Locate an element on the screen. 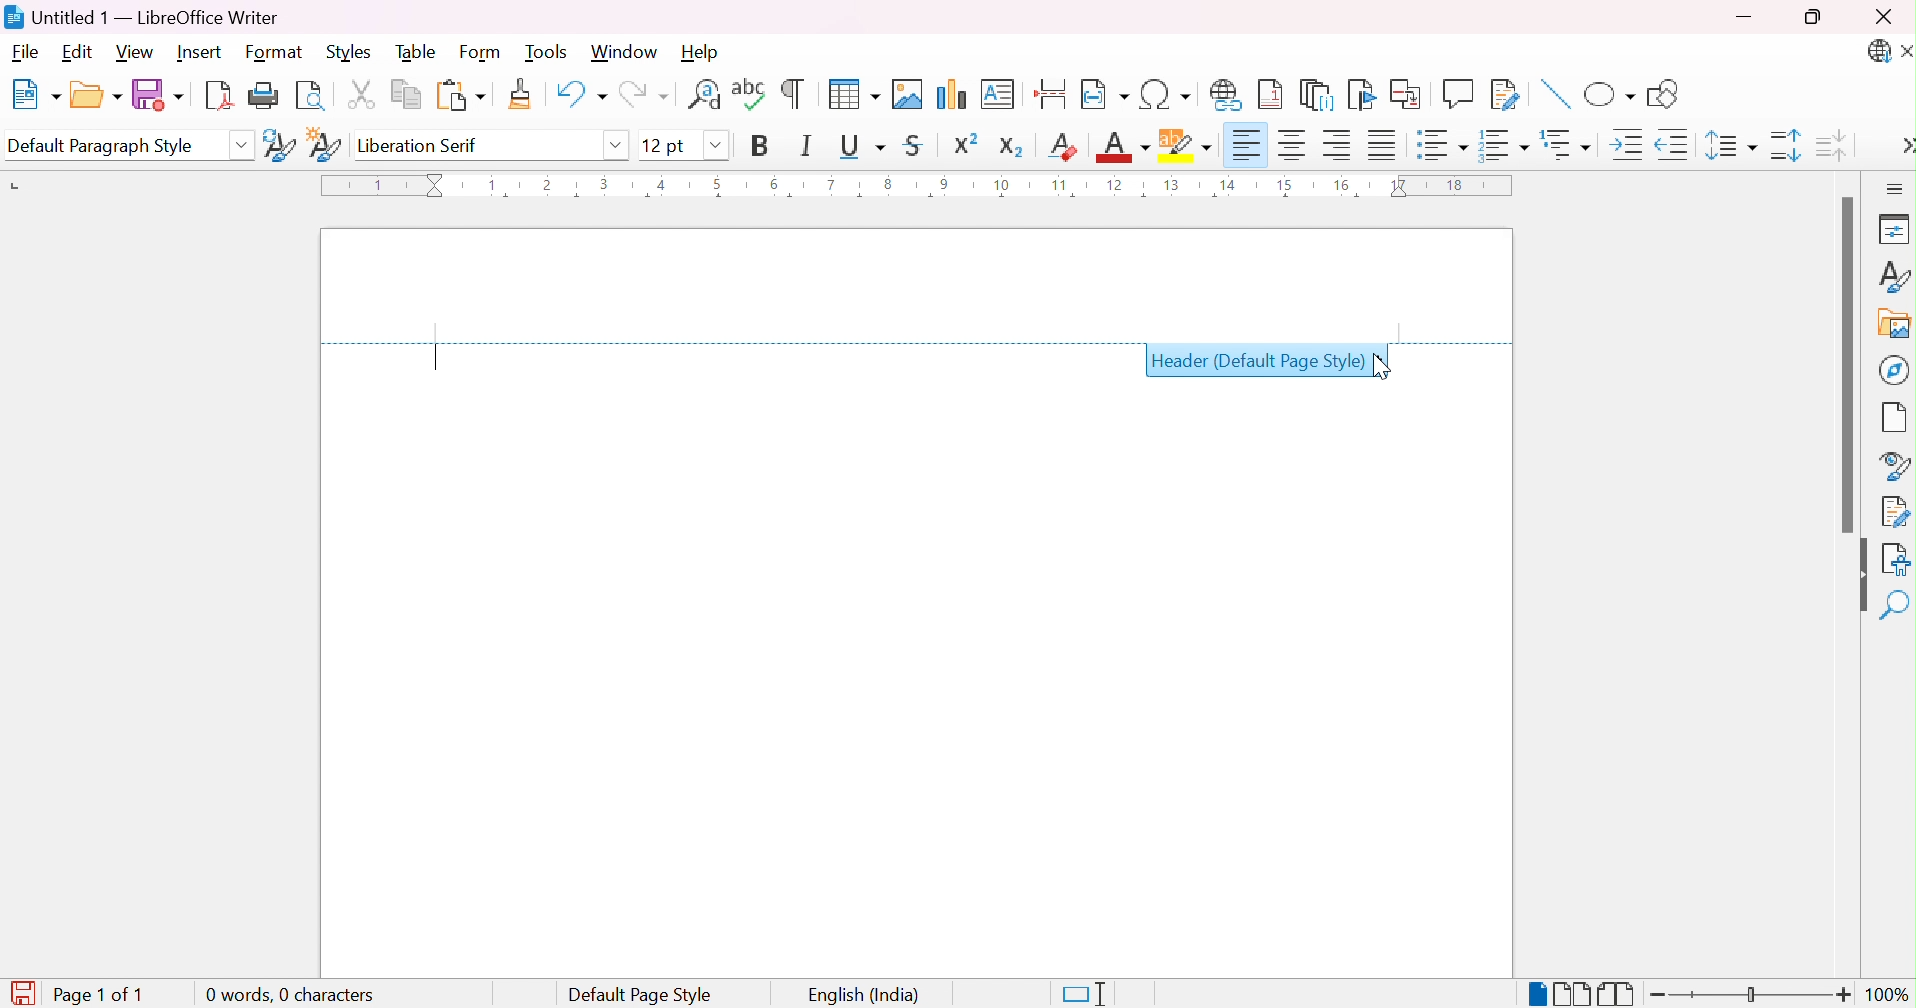  Navigator is located at coordinates (1897, 370).